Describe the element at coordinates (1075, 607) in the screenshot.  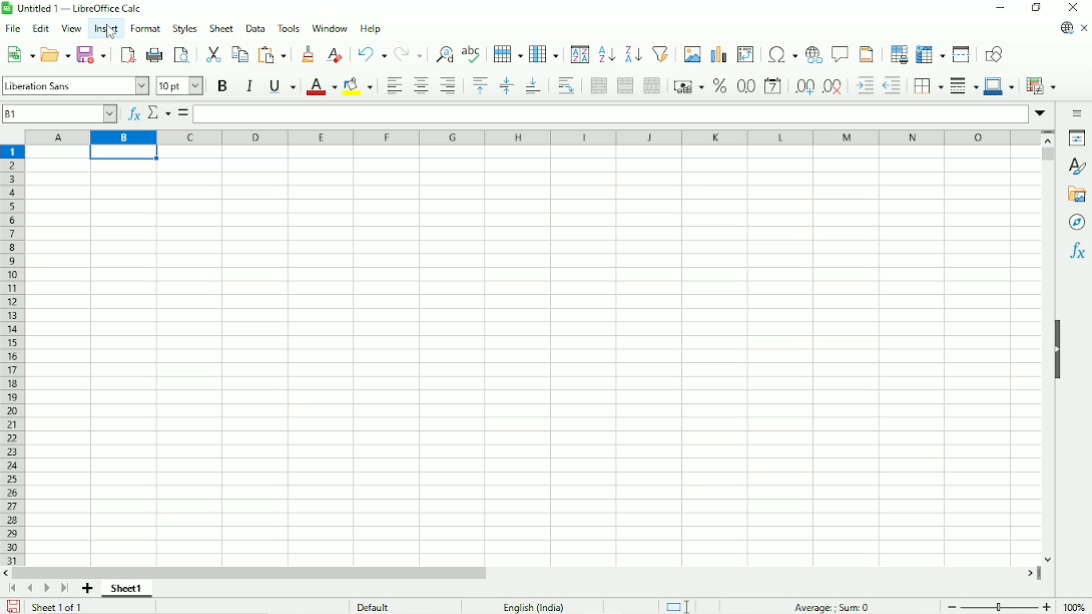
I see `Zoom factor` at that location.